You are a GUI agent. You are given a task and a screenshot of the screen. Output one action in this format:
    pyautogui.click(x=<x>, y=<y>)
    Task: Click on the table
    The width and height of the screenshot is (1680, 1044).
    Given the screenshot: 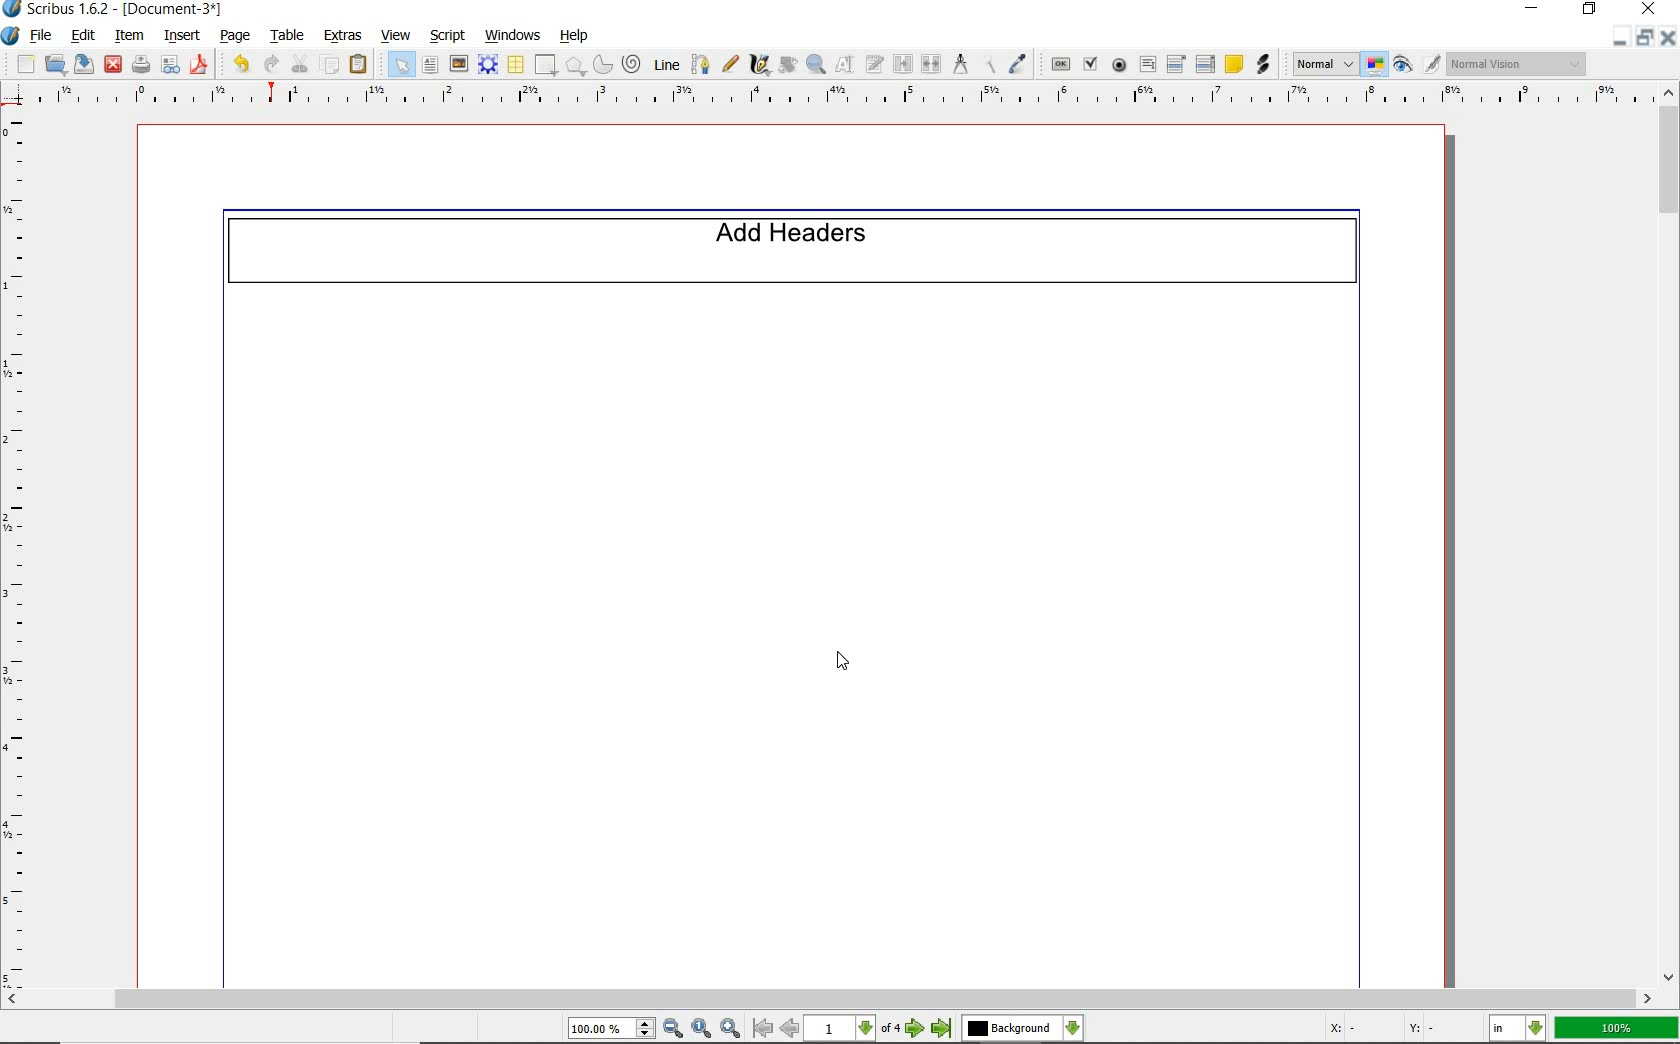 What is the action you would take?
    pyautogui.click(x=287, y=35)
    